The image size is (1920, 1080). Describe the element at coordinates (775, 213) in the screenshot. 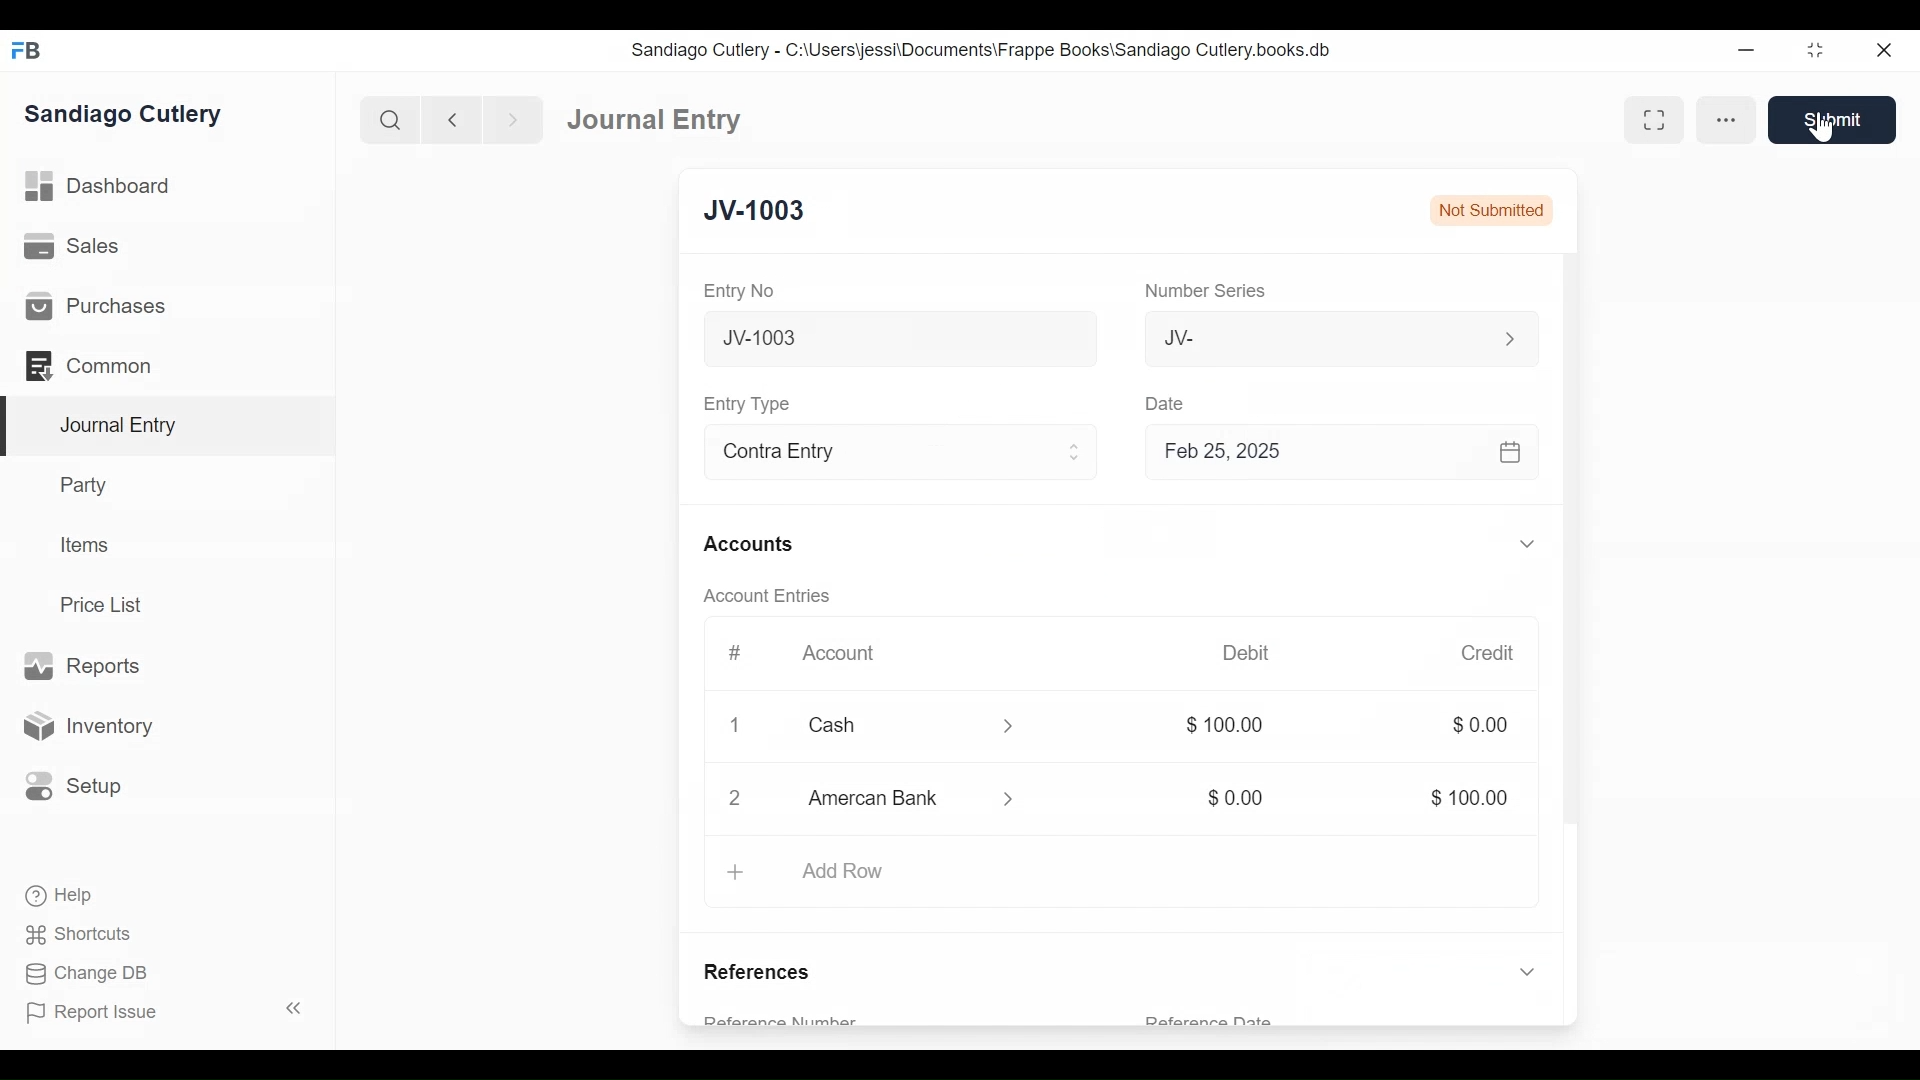

I see `New Entry` at that location.